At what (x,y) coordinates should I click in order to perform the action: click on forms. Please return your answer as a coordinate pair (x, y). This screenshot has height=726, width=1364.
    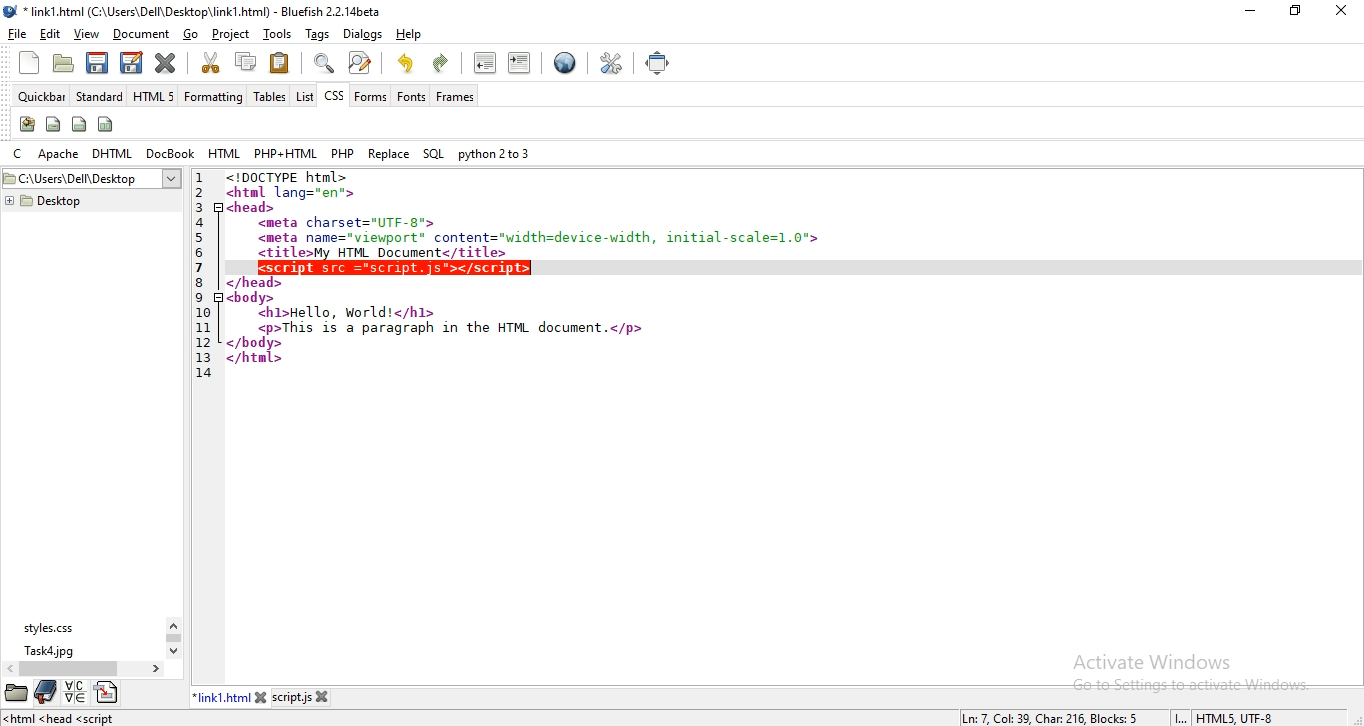
    Looking at the image, I should click on (371, 97).